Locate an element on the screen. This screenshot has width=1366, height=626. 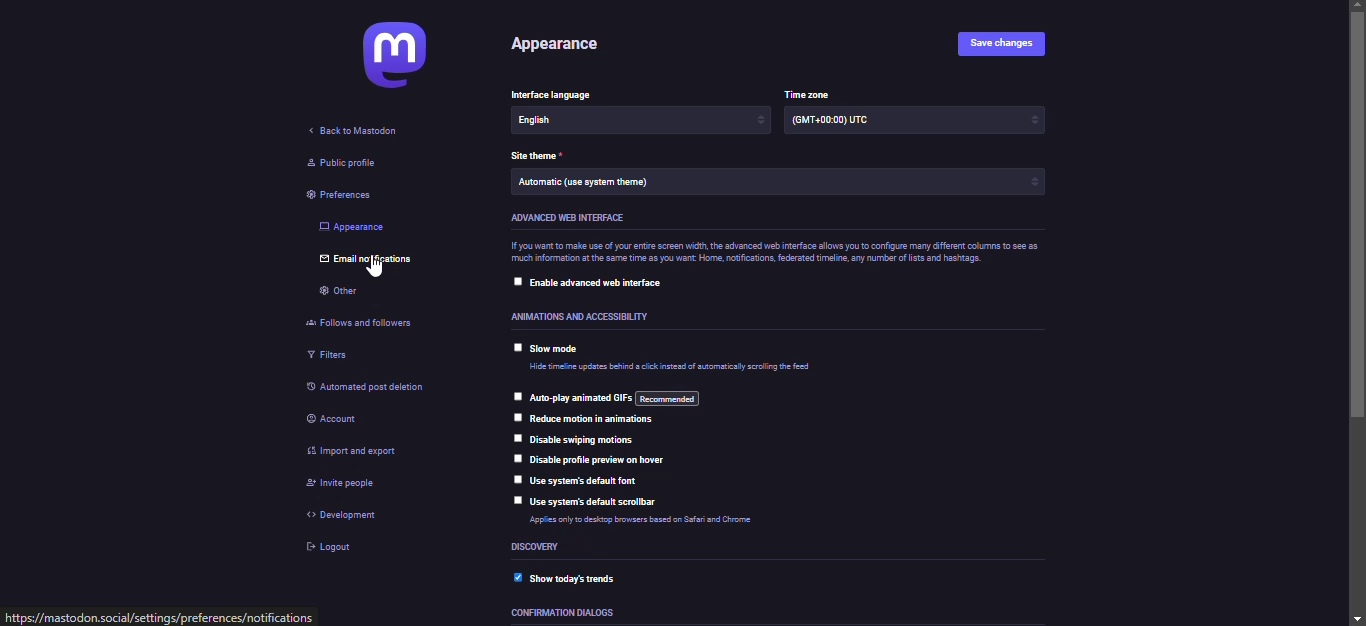
other is located at coordinates (339, 294).